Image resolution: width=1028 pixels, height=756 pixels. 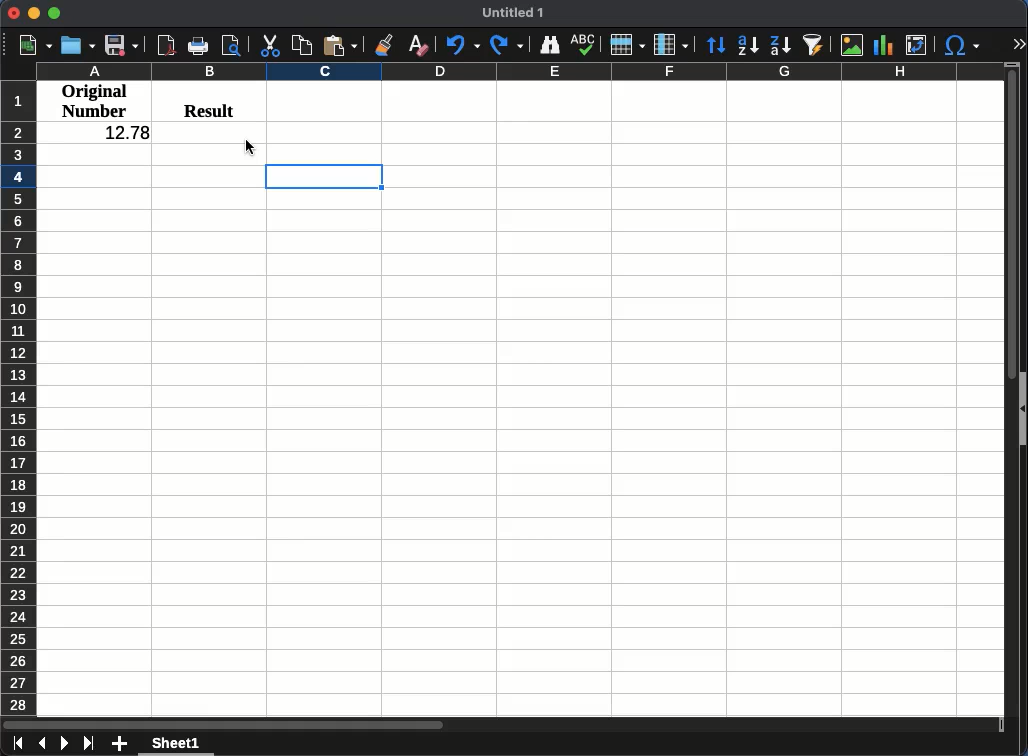 I want to click on image, so click(x=852, y=47).